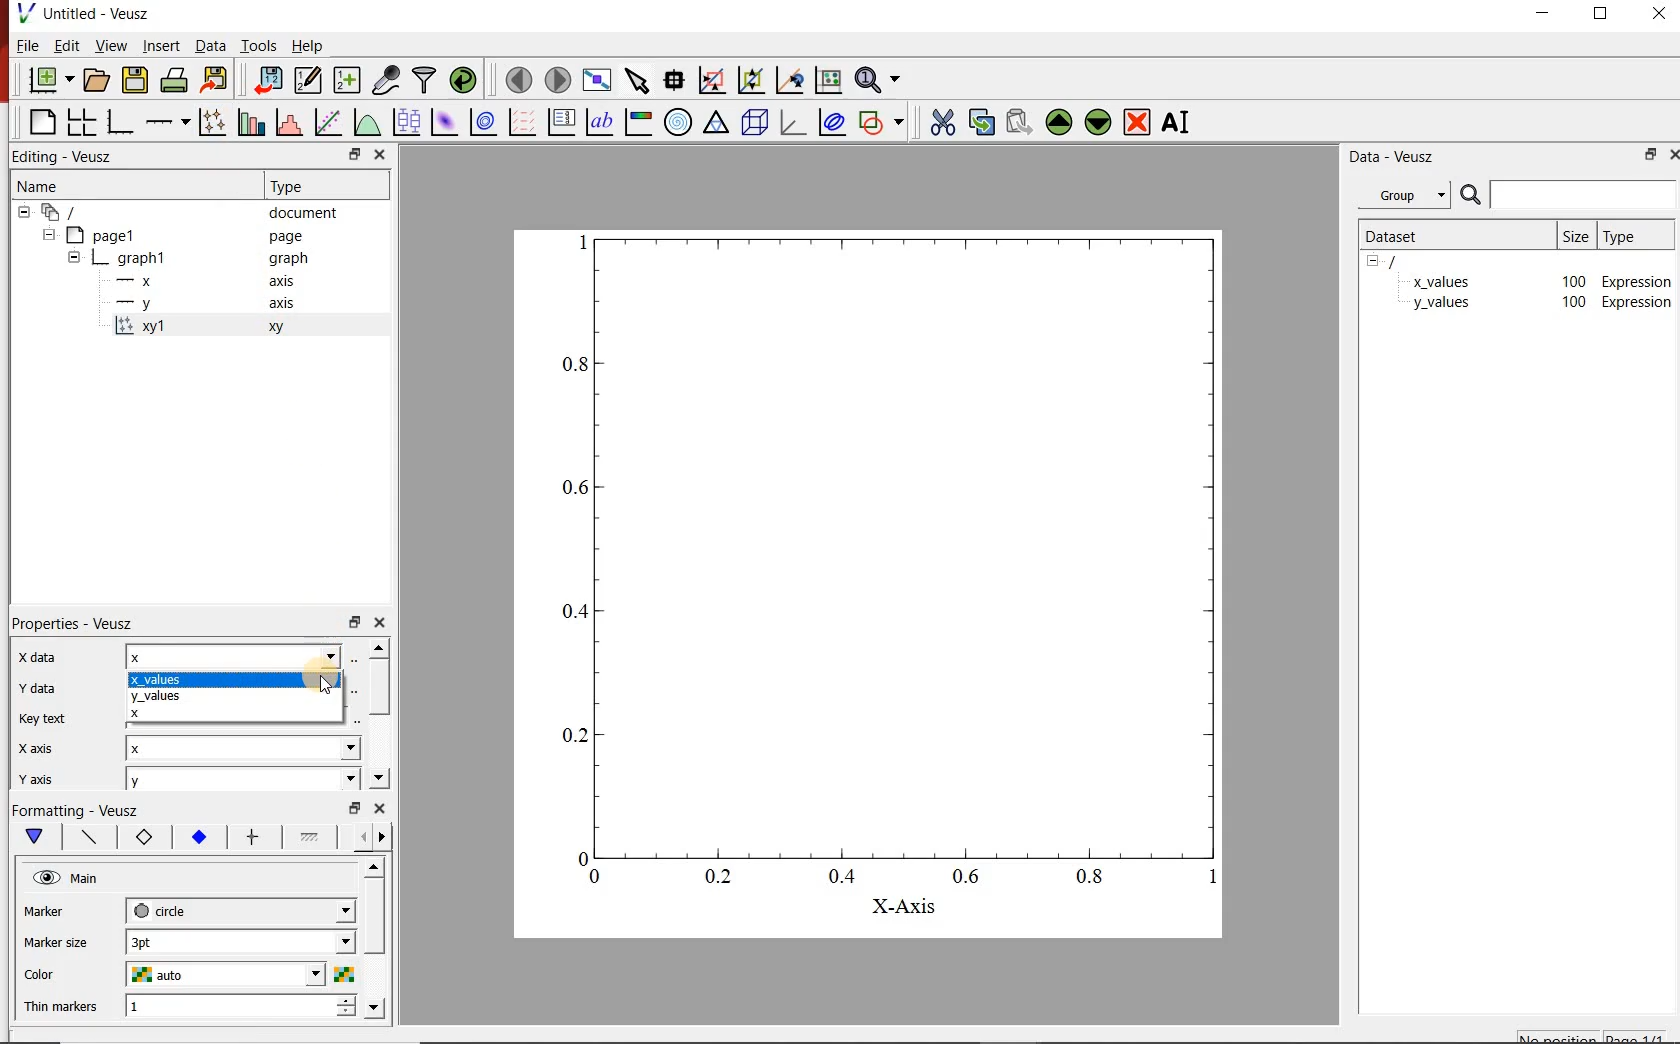  Describe the element at coordinates (757, 125) in the screenshot. I see `3d scene` at that location.